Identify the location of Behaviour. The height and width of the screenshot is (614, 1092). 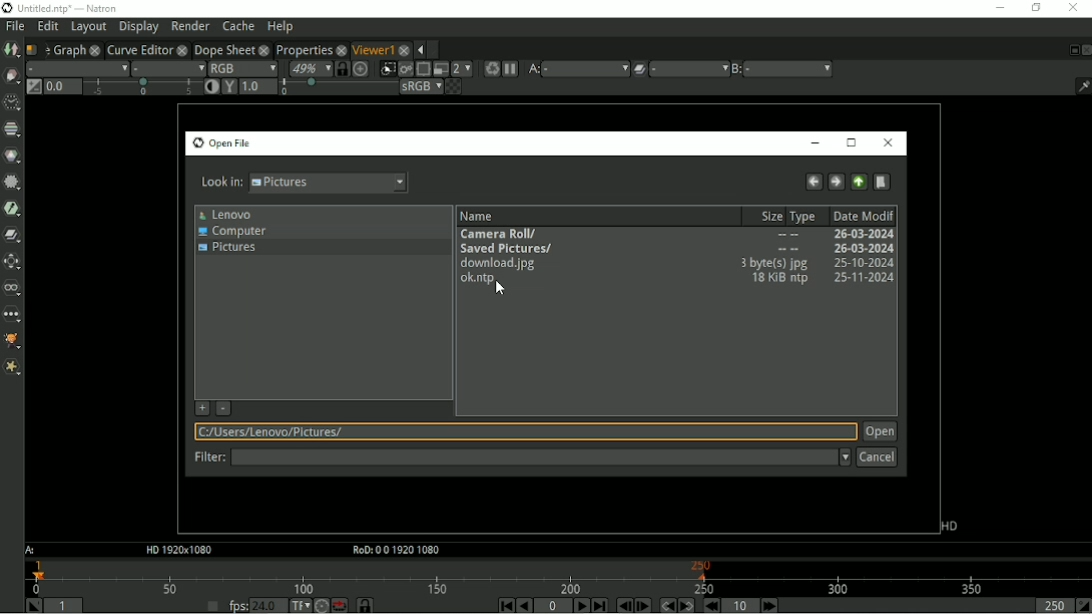
(339, 605).